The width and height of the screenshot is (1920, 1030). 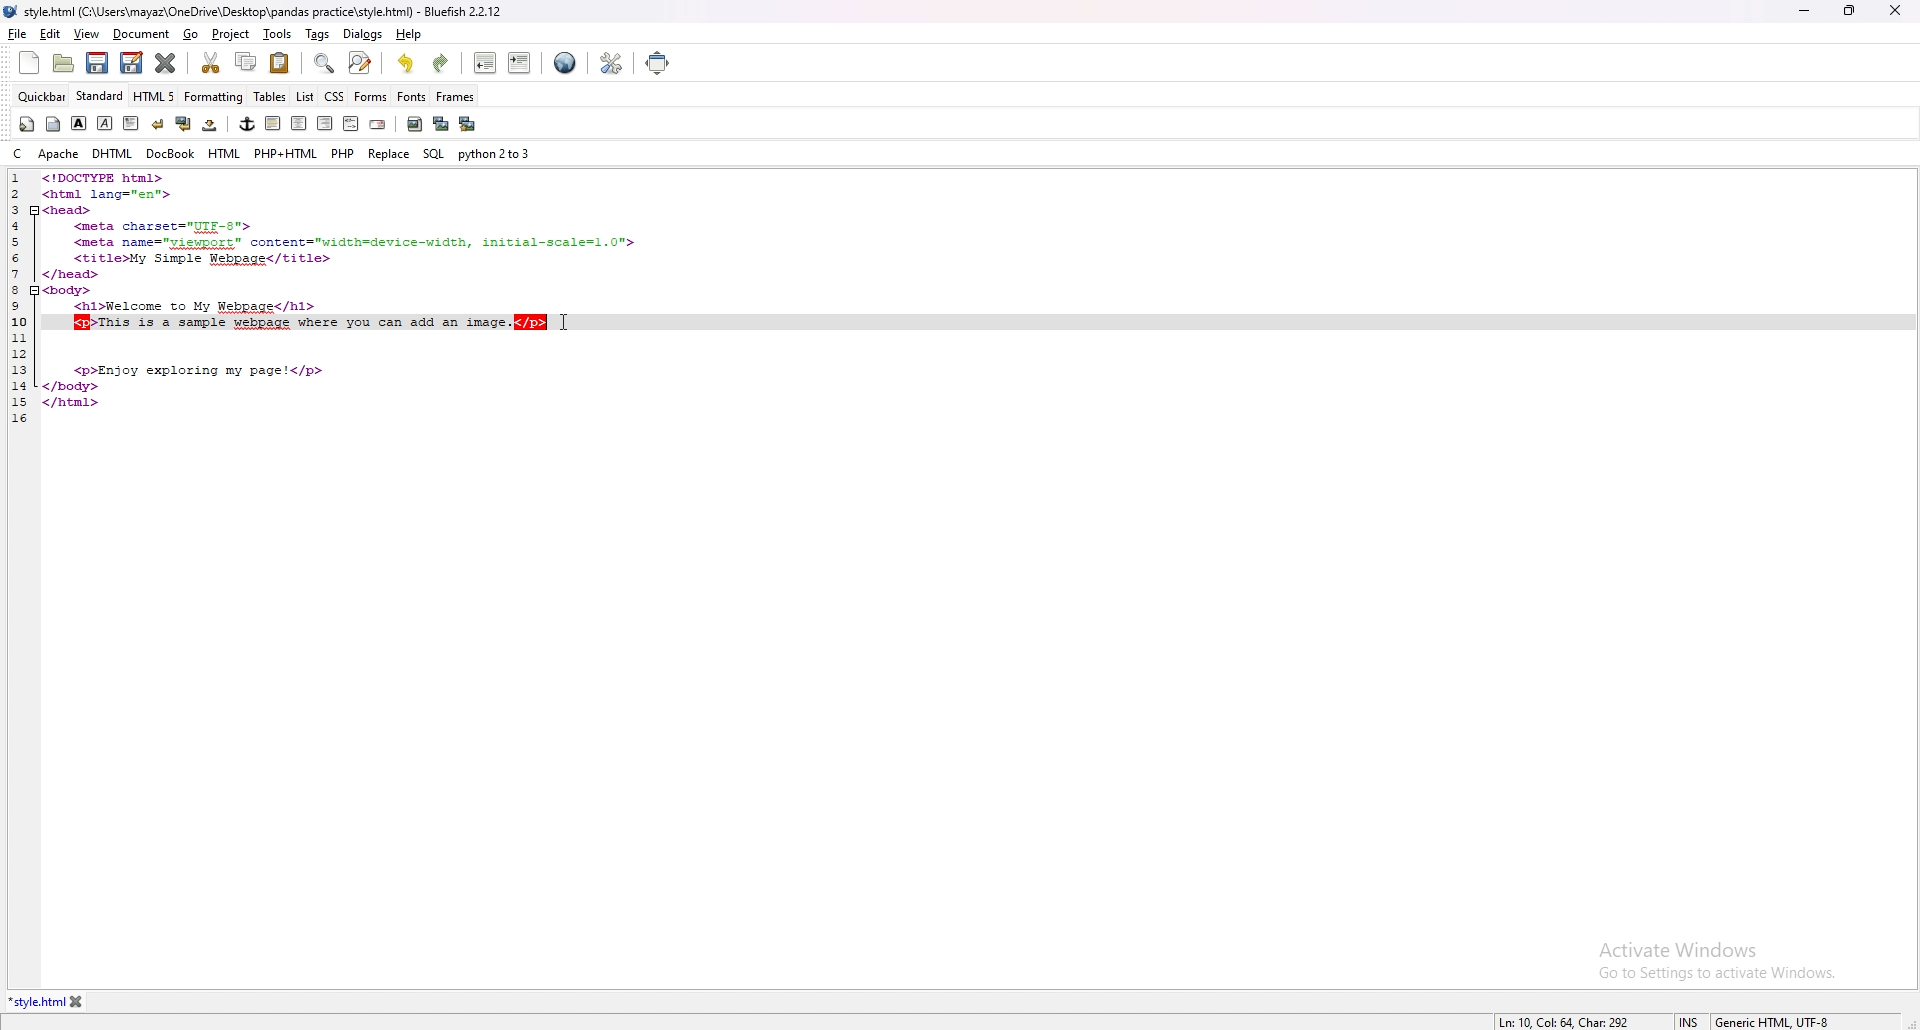 What do you see at coordinates (334, 95) in the screenshot?
I see `css` at bounding box center [334, 95].